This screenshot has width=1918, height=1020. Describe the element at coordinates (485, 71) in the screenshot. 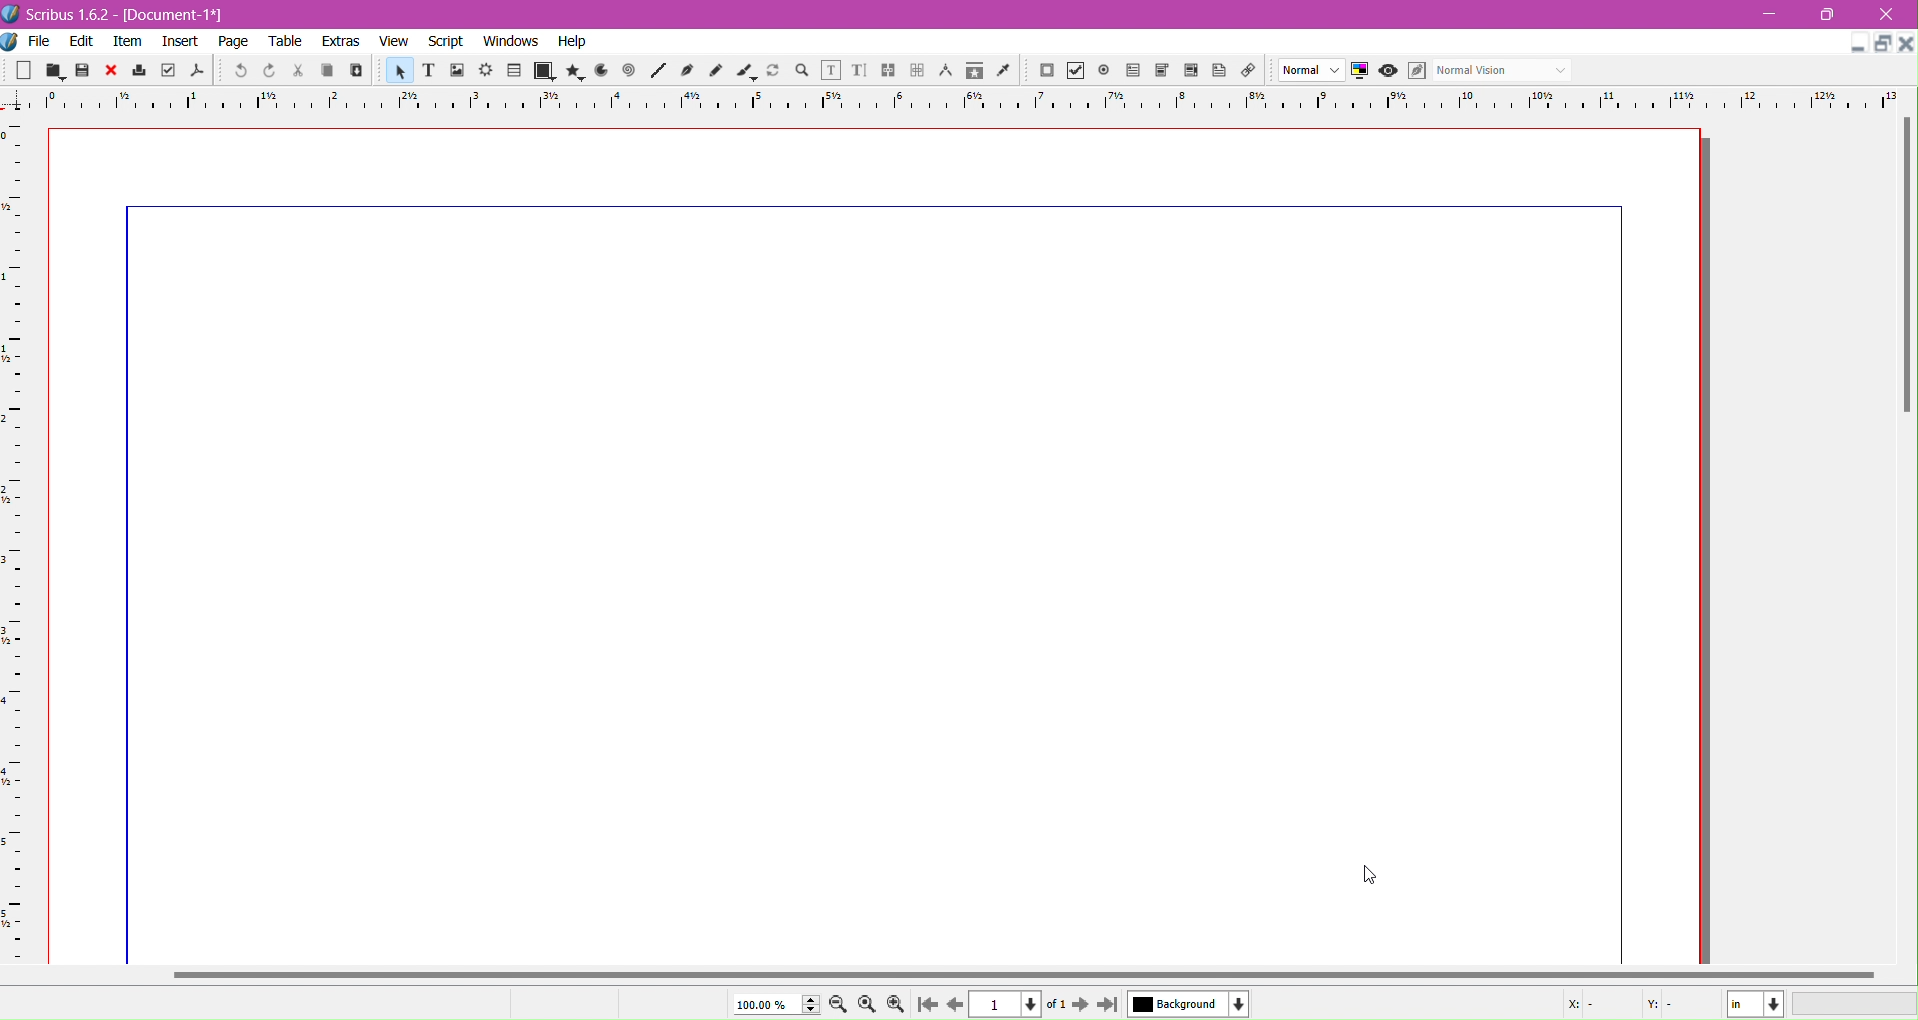

I see `render frame` at that location.